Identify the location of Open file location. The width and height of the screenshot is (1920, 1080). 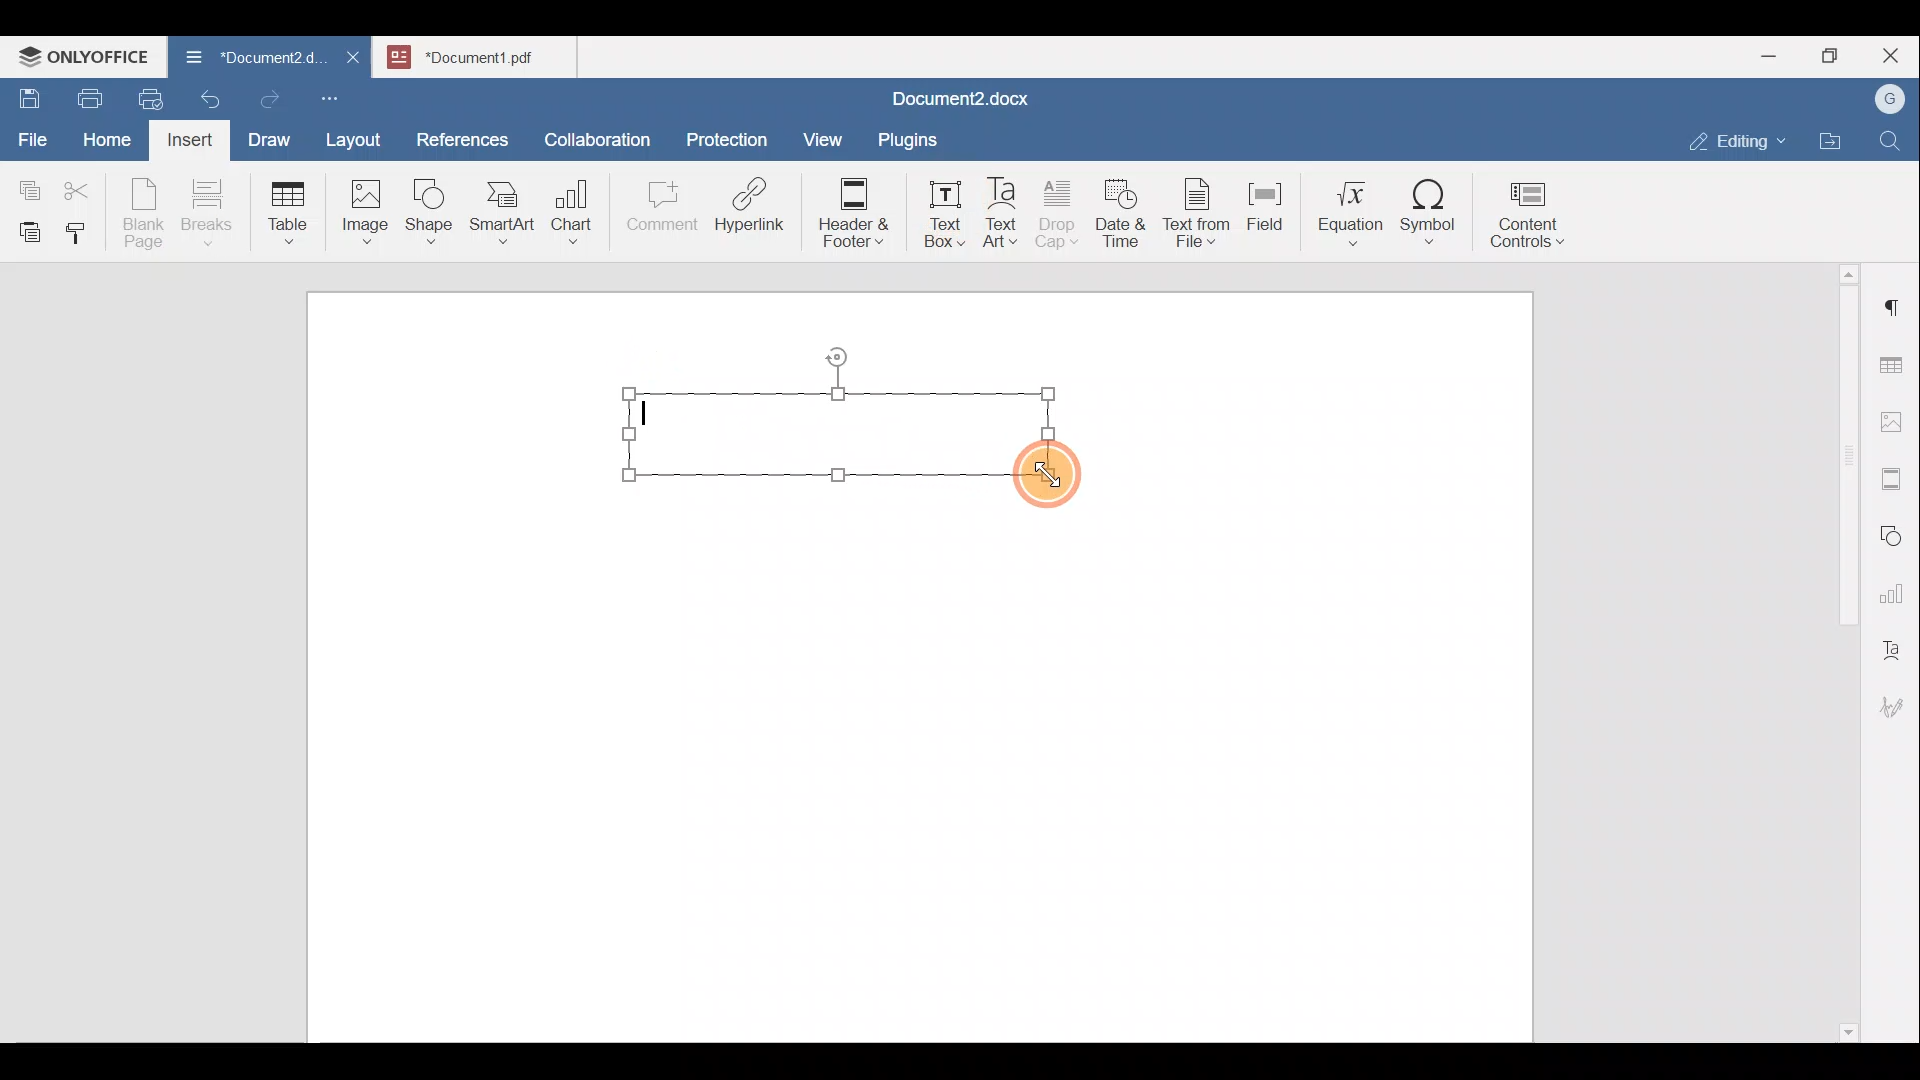
(1835, 143).